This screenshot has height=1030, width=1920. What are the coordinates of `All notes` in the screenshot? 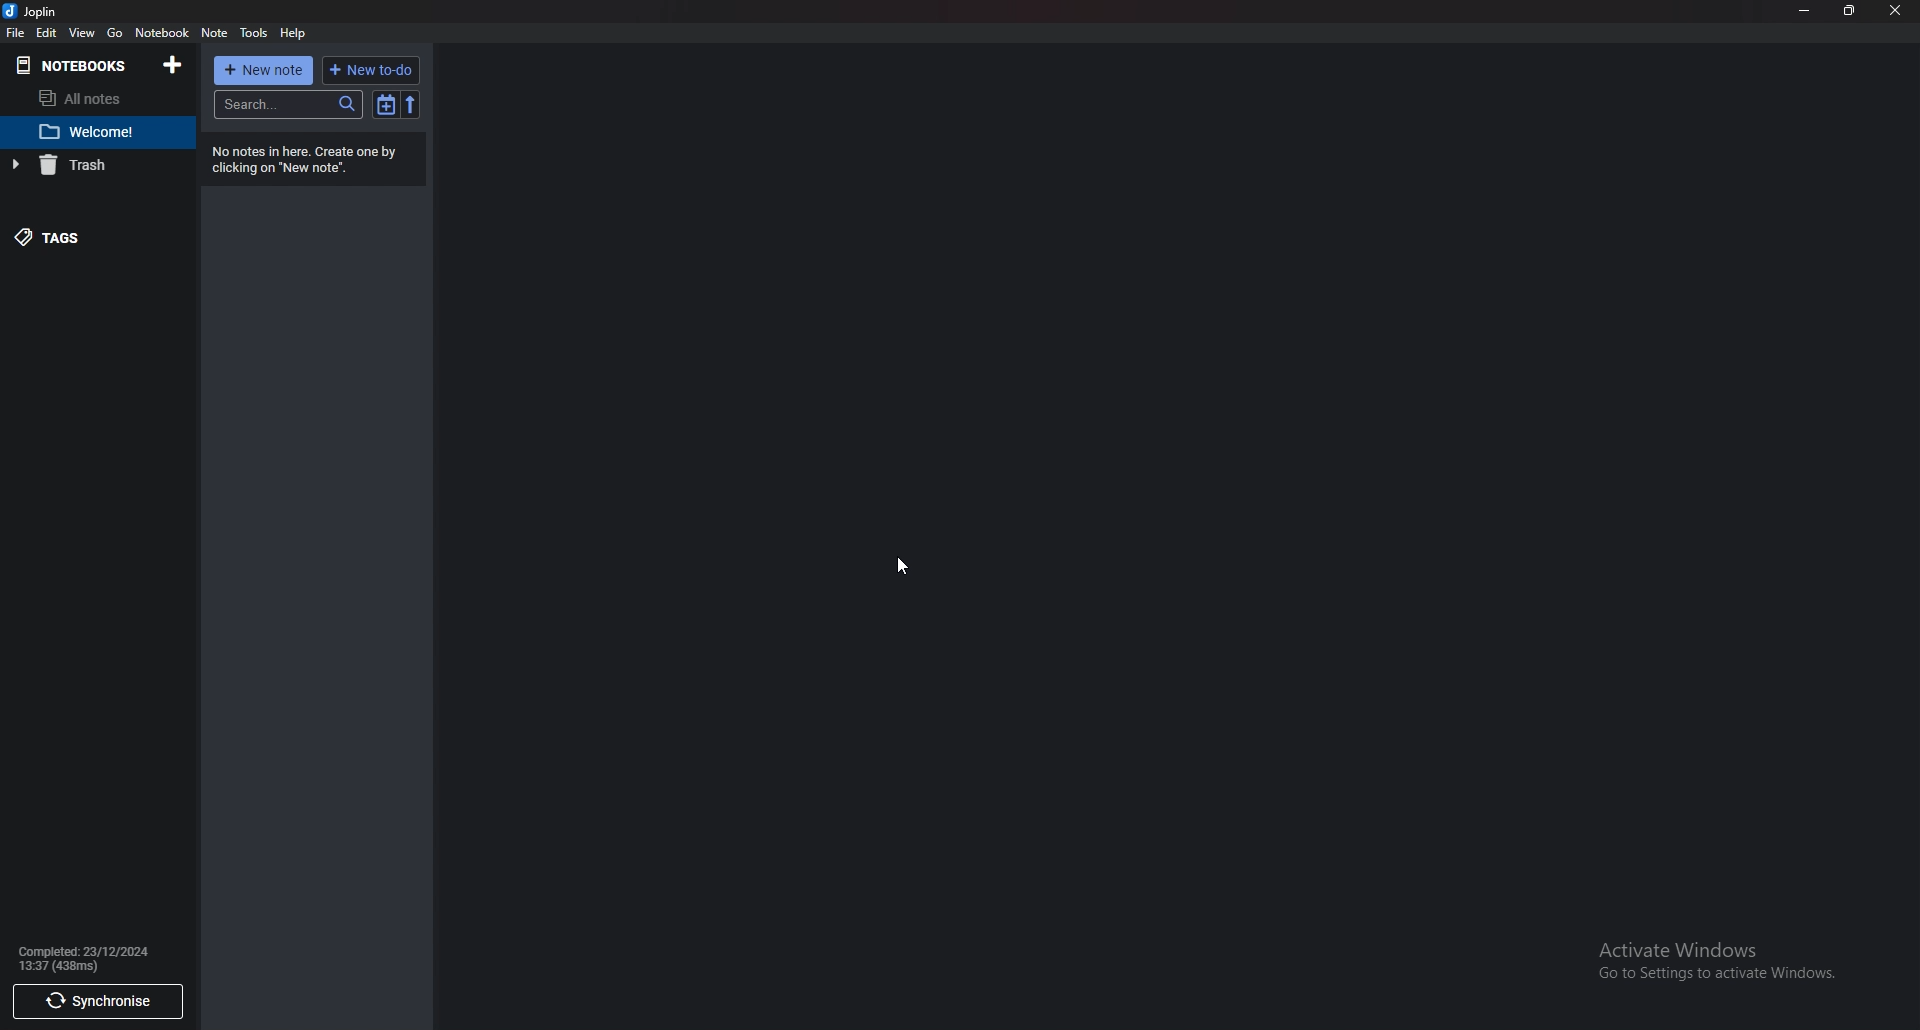 It's located at (88, 101).